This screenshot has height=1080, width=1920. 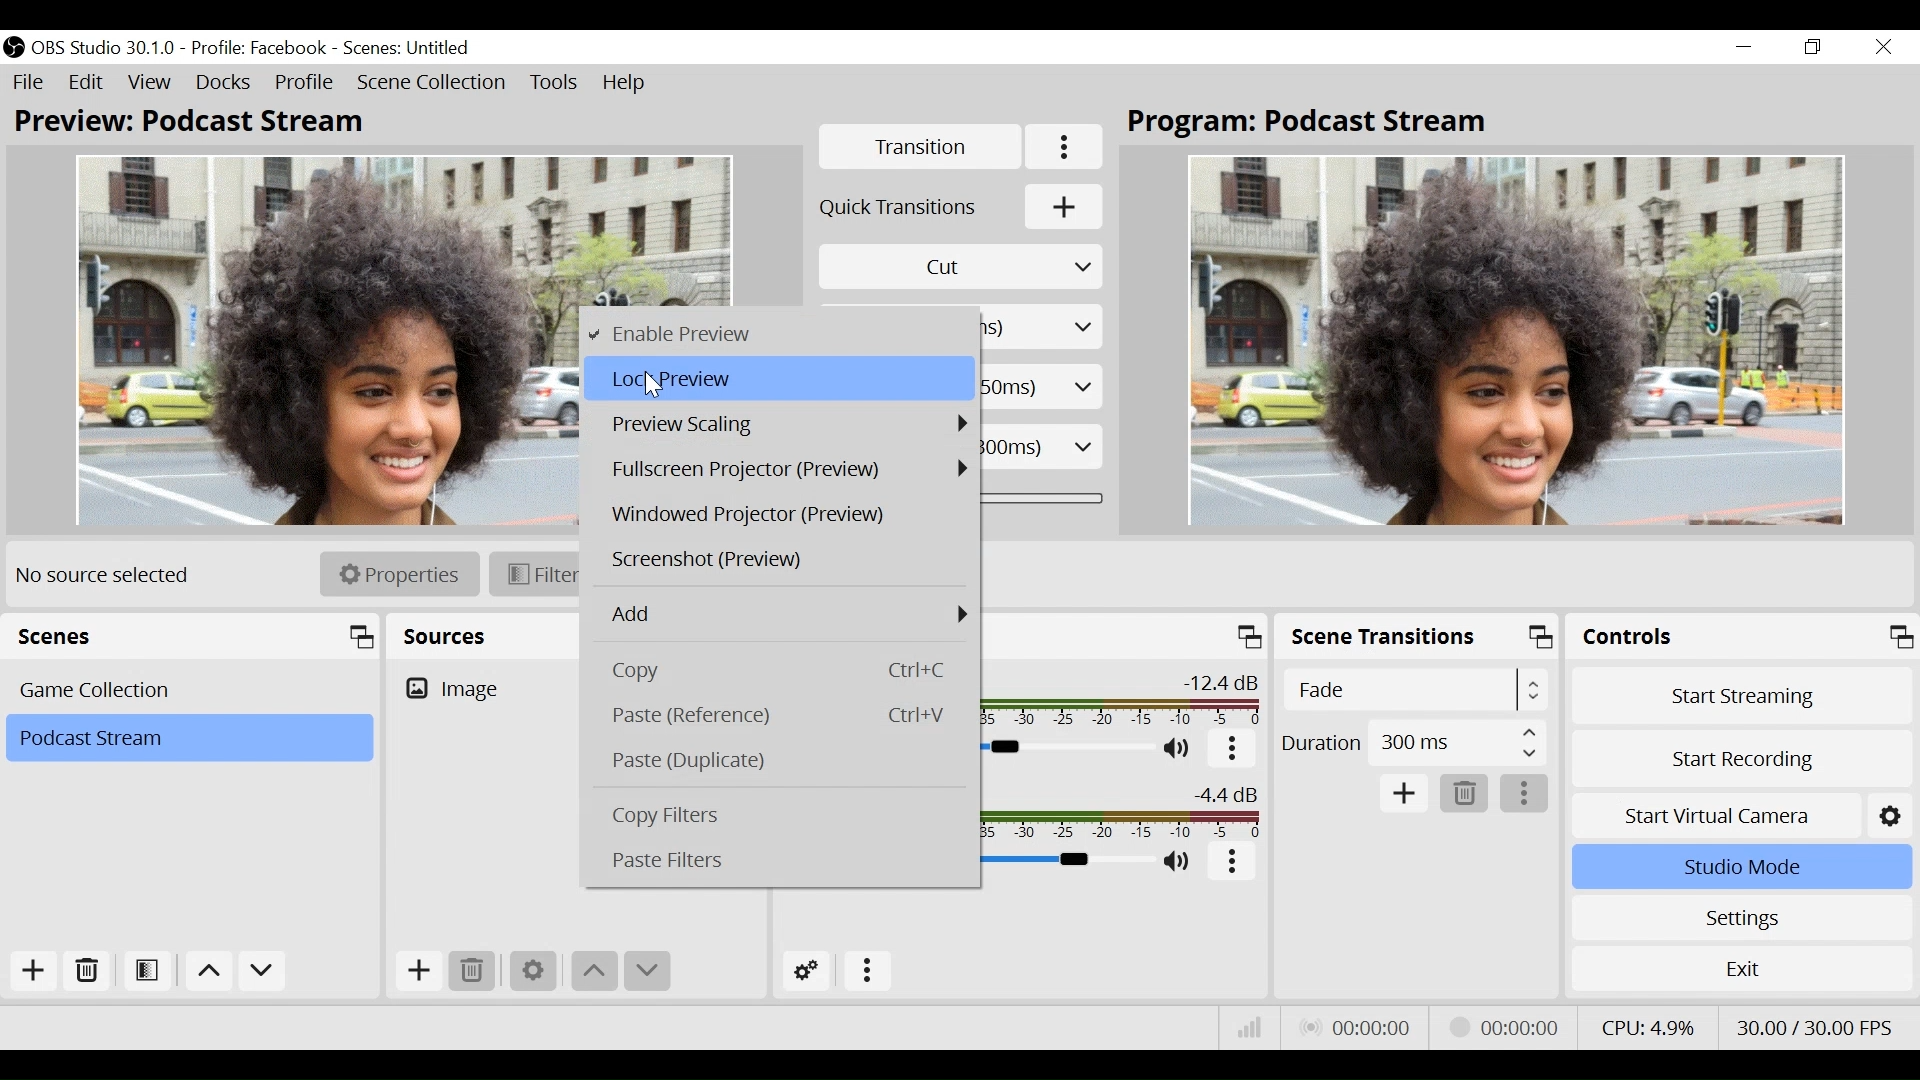 I want to click on CPU Usage, so click(x=1651, y=1023).